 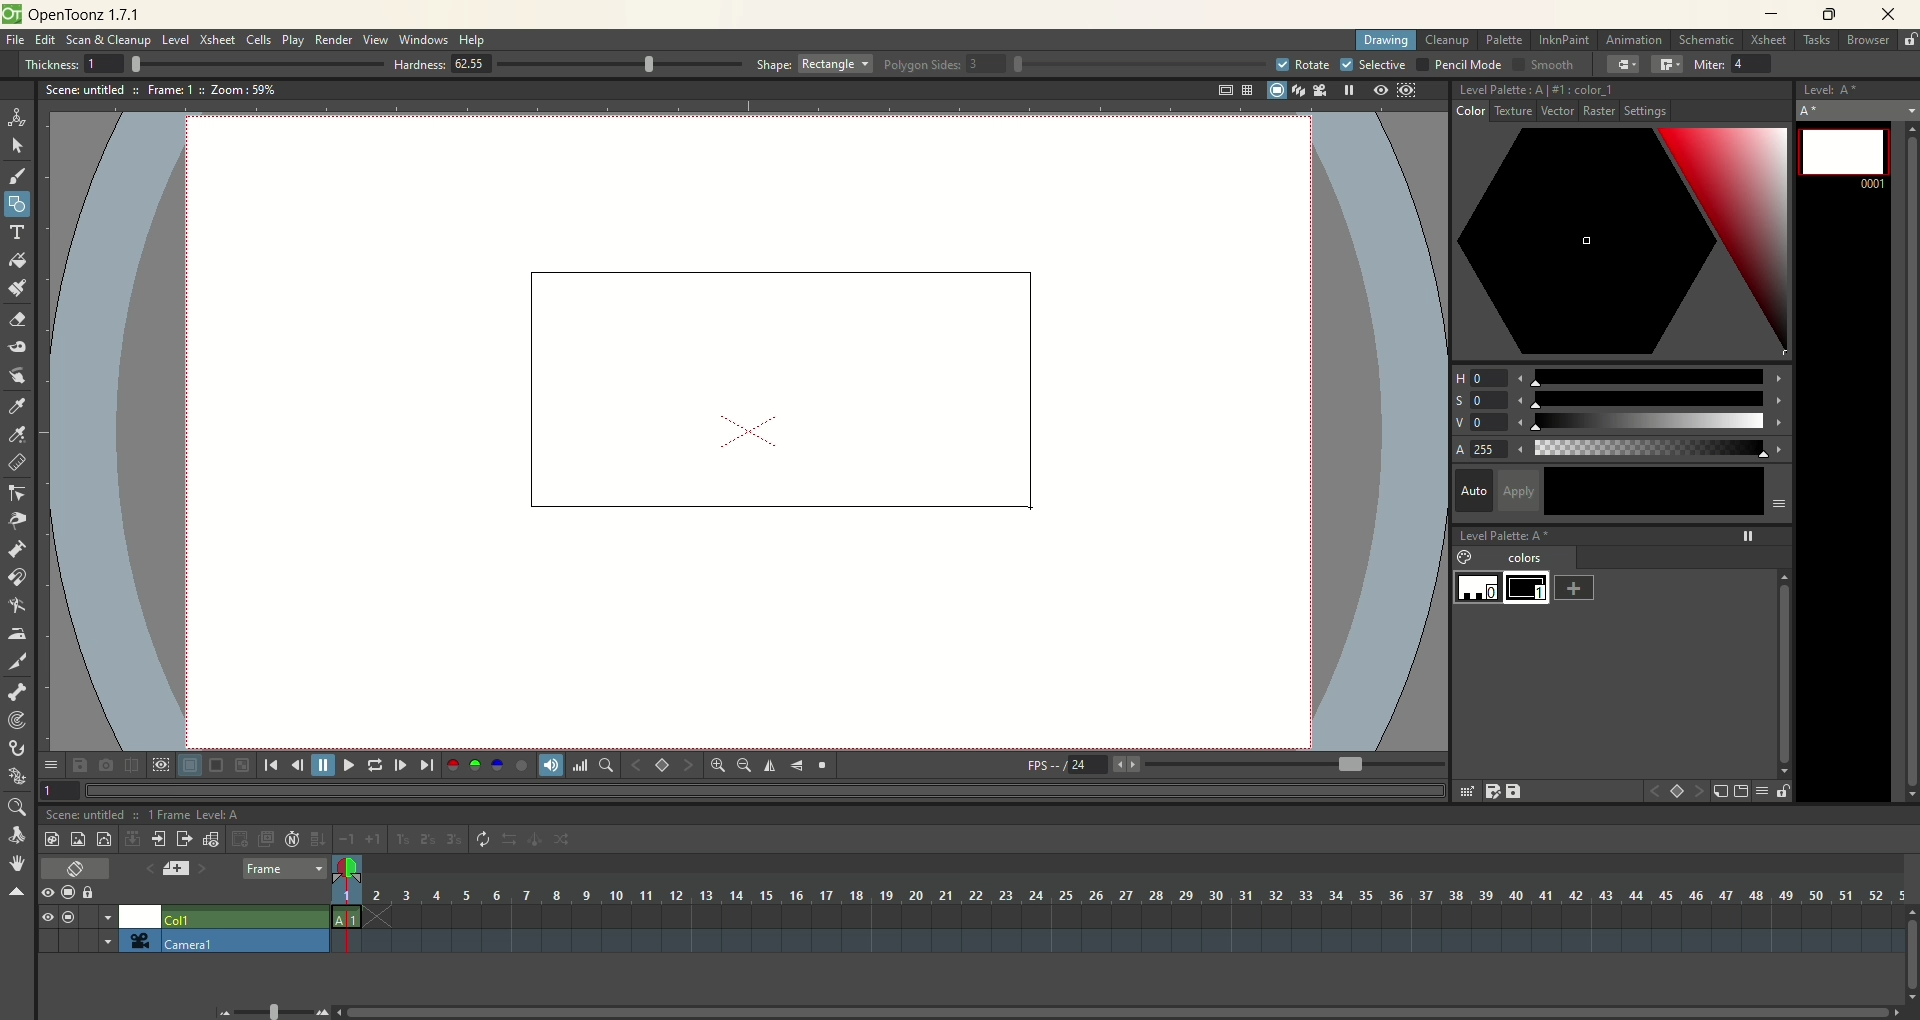 I want to click on playback frame rate, so click(x=1087, y=768).